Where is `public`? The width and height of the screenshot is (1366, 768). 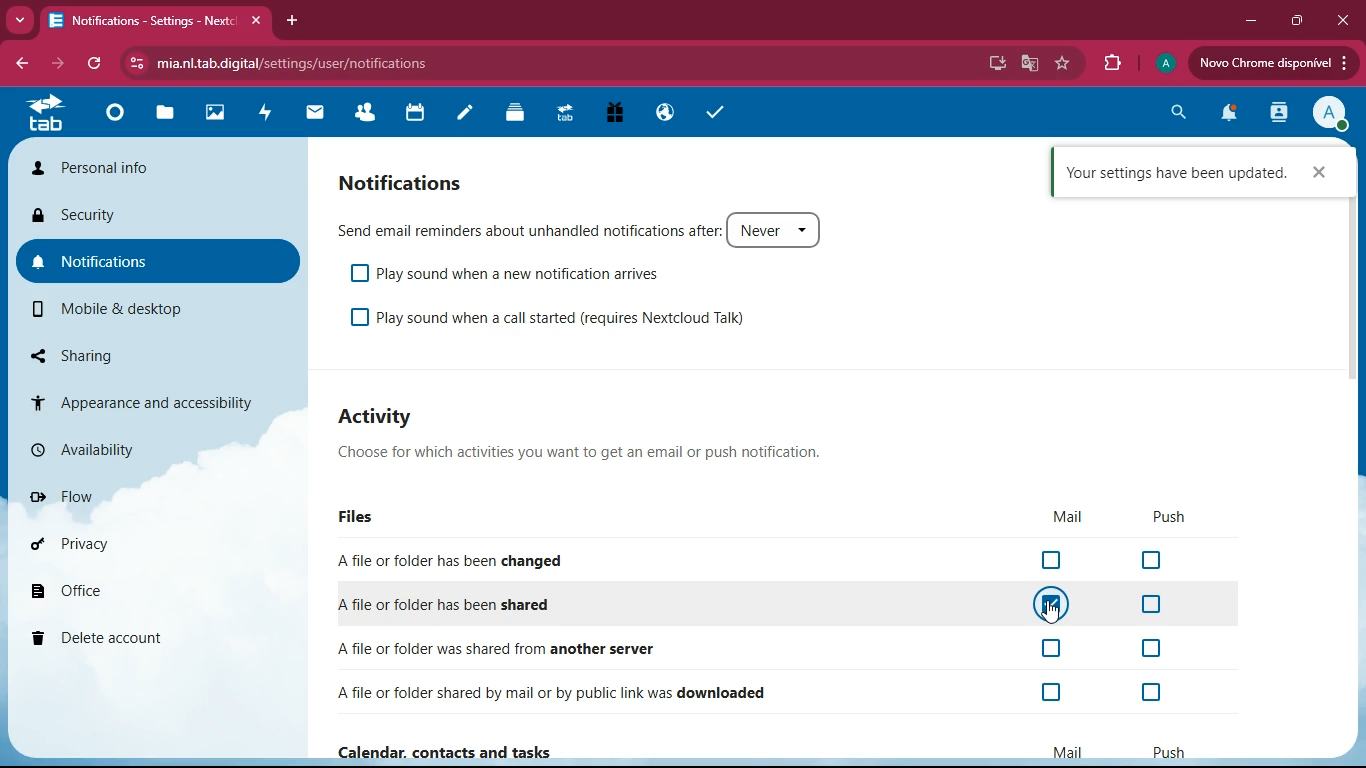
public is located at coordinates (660, 114).